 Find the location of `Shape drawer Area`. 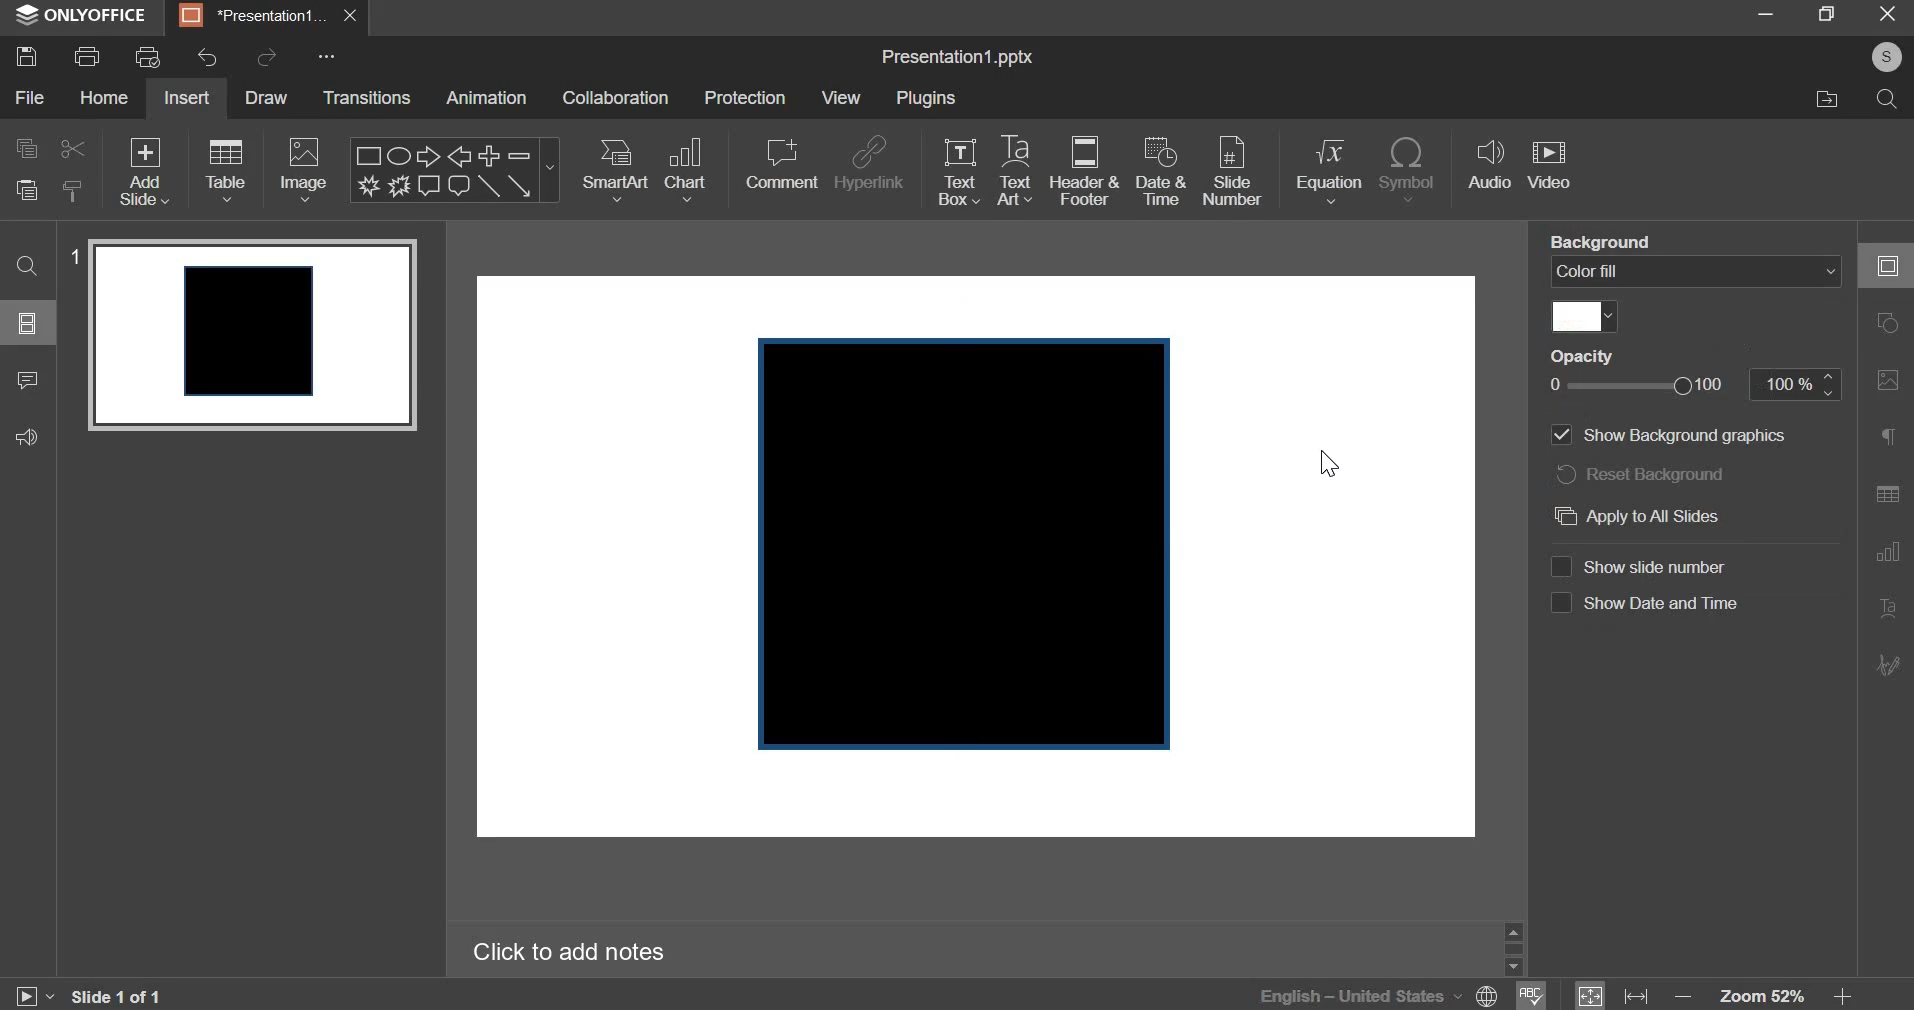

Shape drawer Area is located at coordinates (968, 543).